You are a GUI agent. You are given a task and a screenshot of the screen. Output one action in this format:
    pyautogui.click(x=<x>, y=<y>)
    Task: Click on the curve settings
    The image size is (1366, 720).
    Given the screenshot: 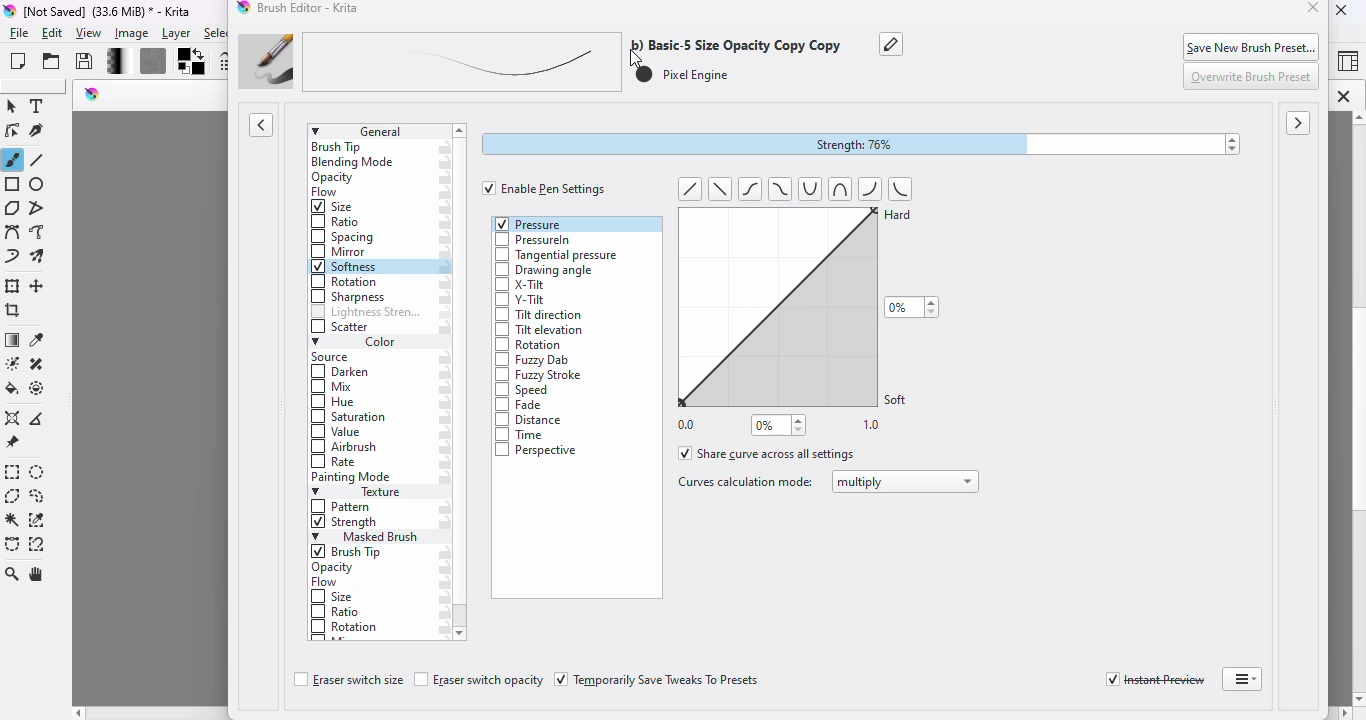 What is the action you would take?
    pyautogui.click(x=770, y=305)
    